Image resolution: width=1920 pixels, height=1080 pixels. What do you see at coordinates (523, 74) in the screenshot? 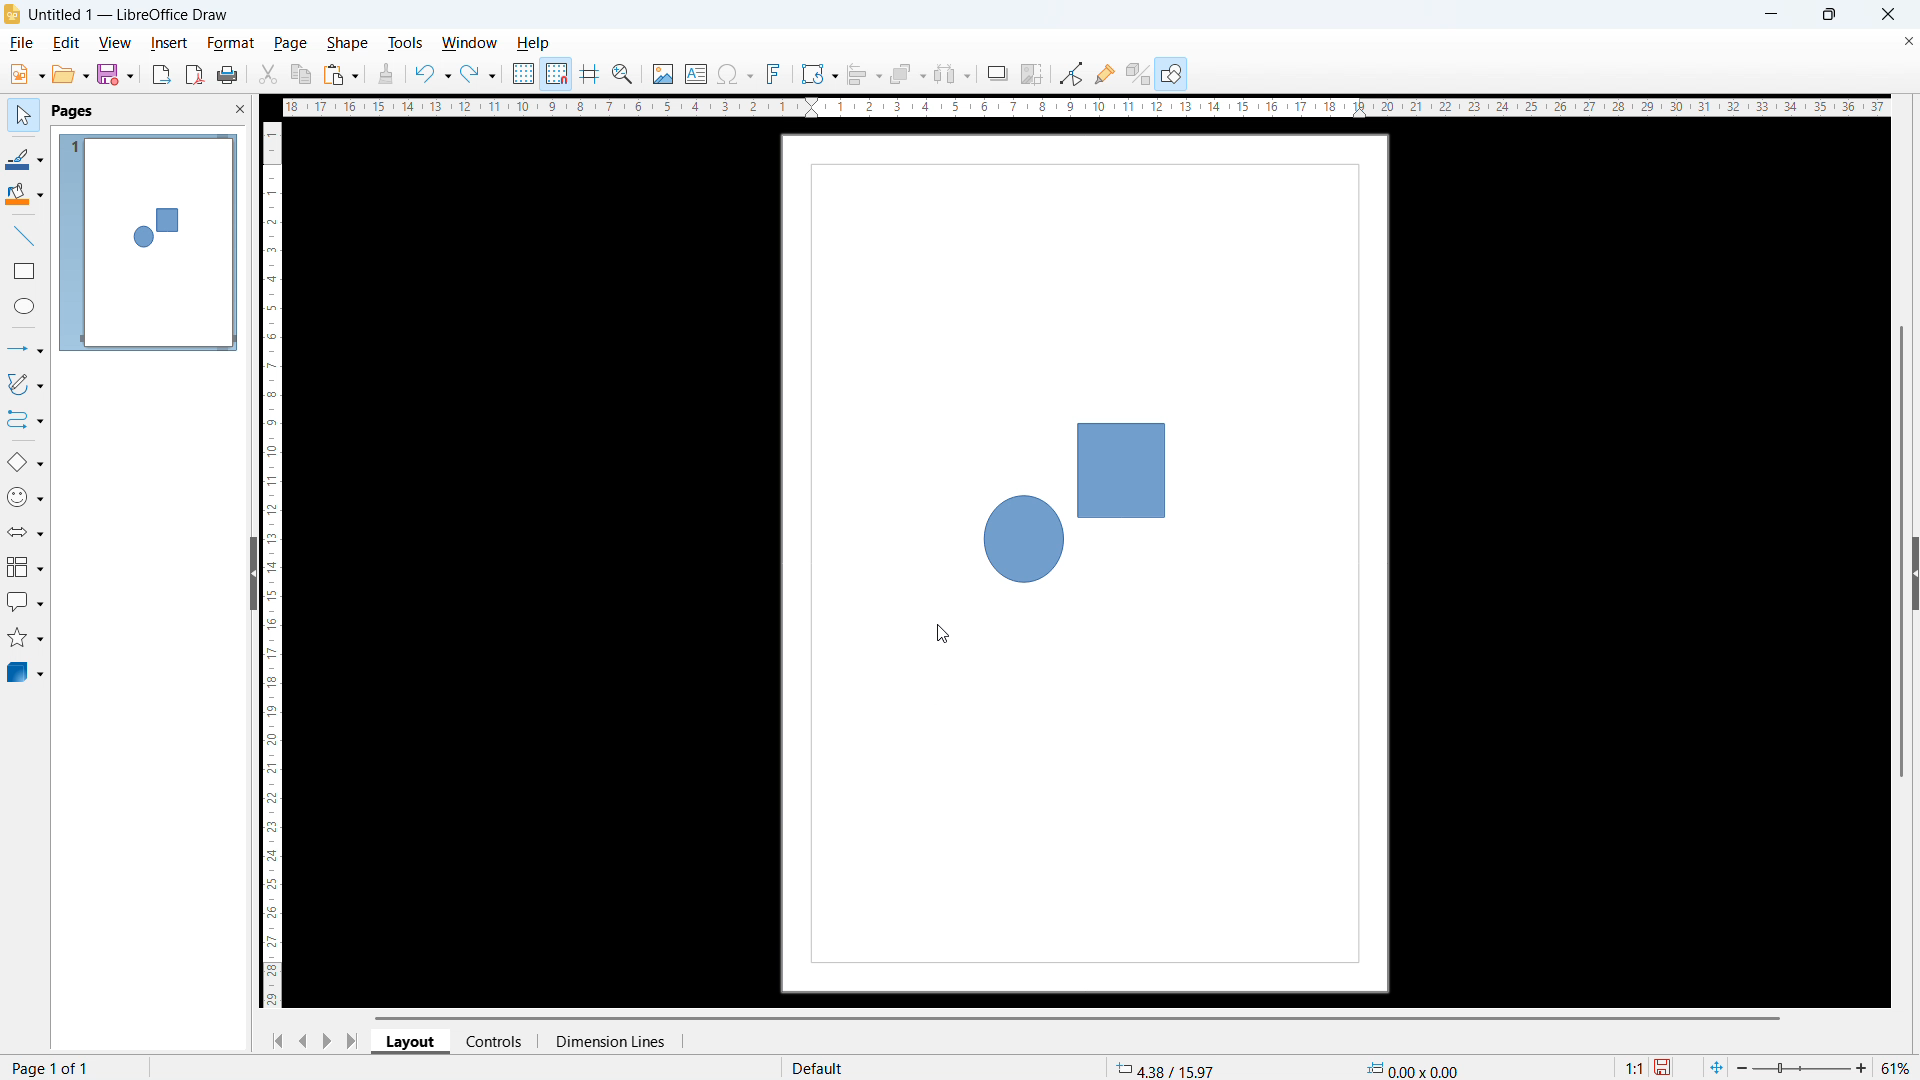
I see `show grid` at bounding box center [523, 74].